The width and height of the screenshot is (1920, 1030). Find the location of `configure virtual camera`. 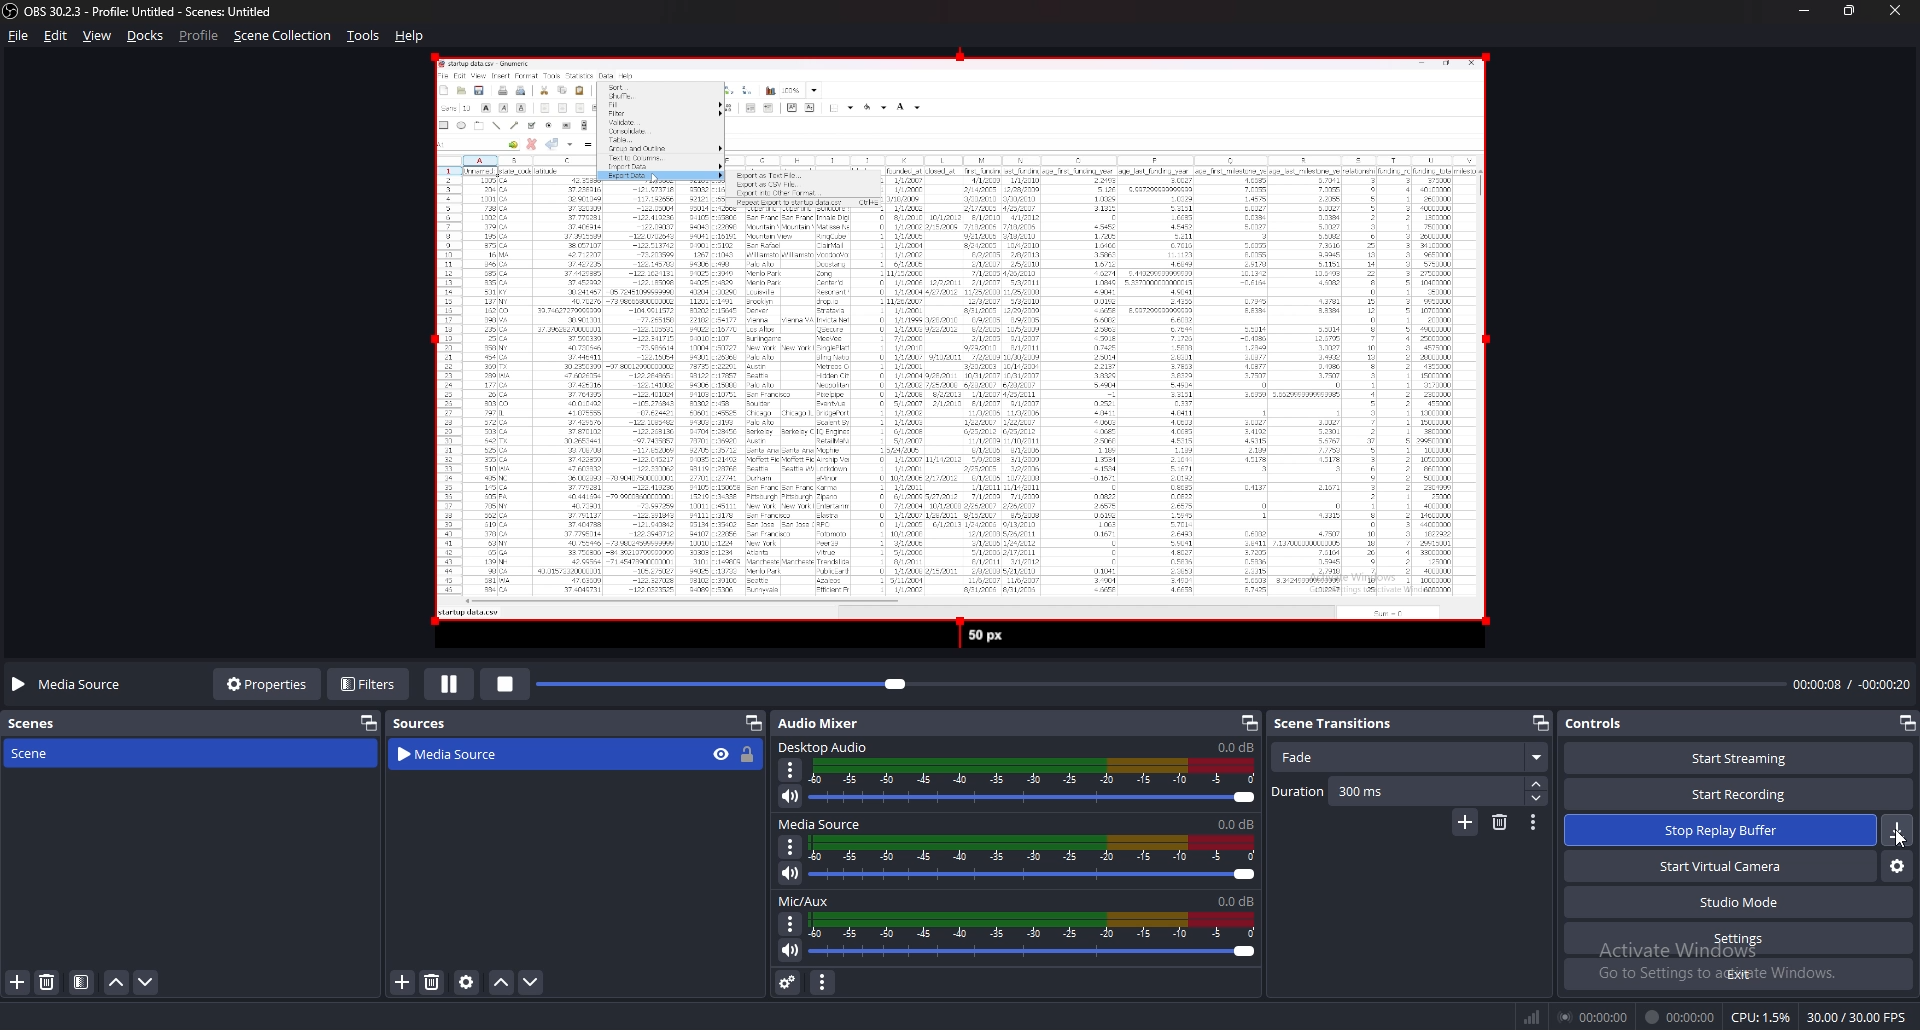

configure virtual camera is located at coordinates (1896, 866).